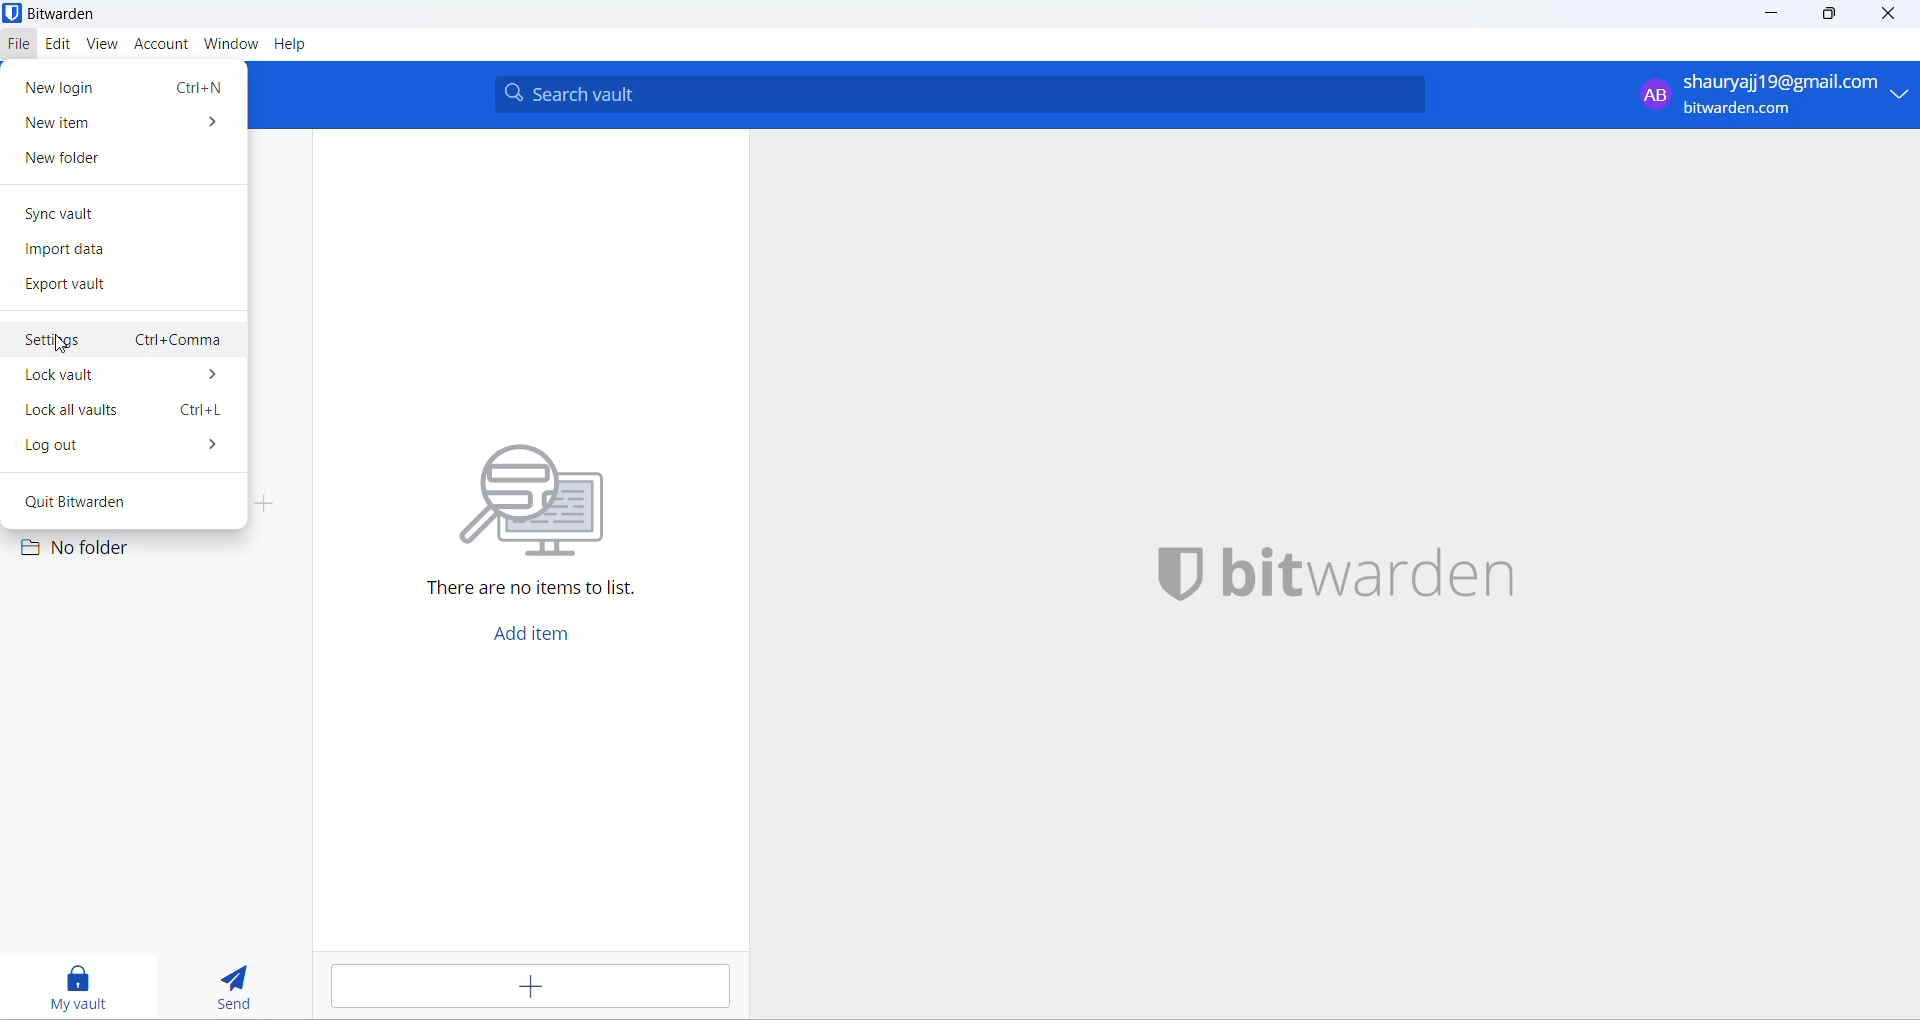 This screenshot has width=1920, height=1020. What do you see at coordinates (235, 986) in the screenshot?
I see `send ` at bounding box center [235, 986].